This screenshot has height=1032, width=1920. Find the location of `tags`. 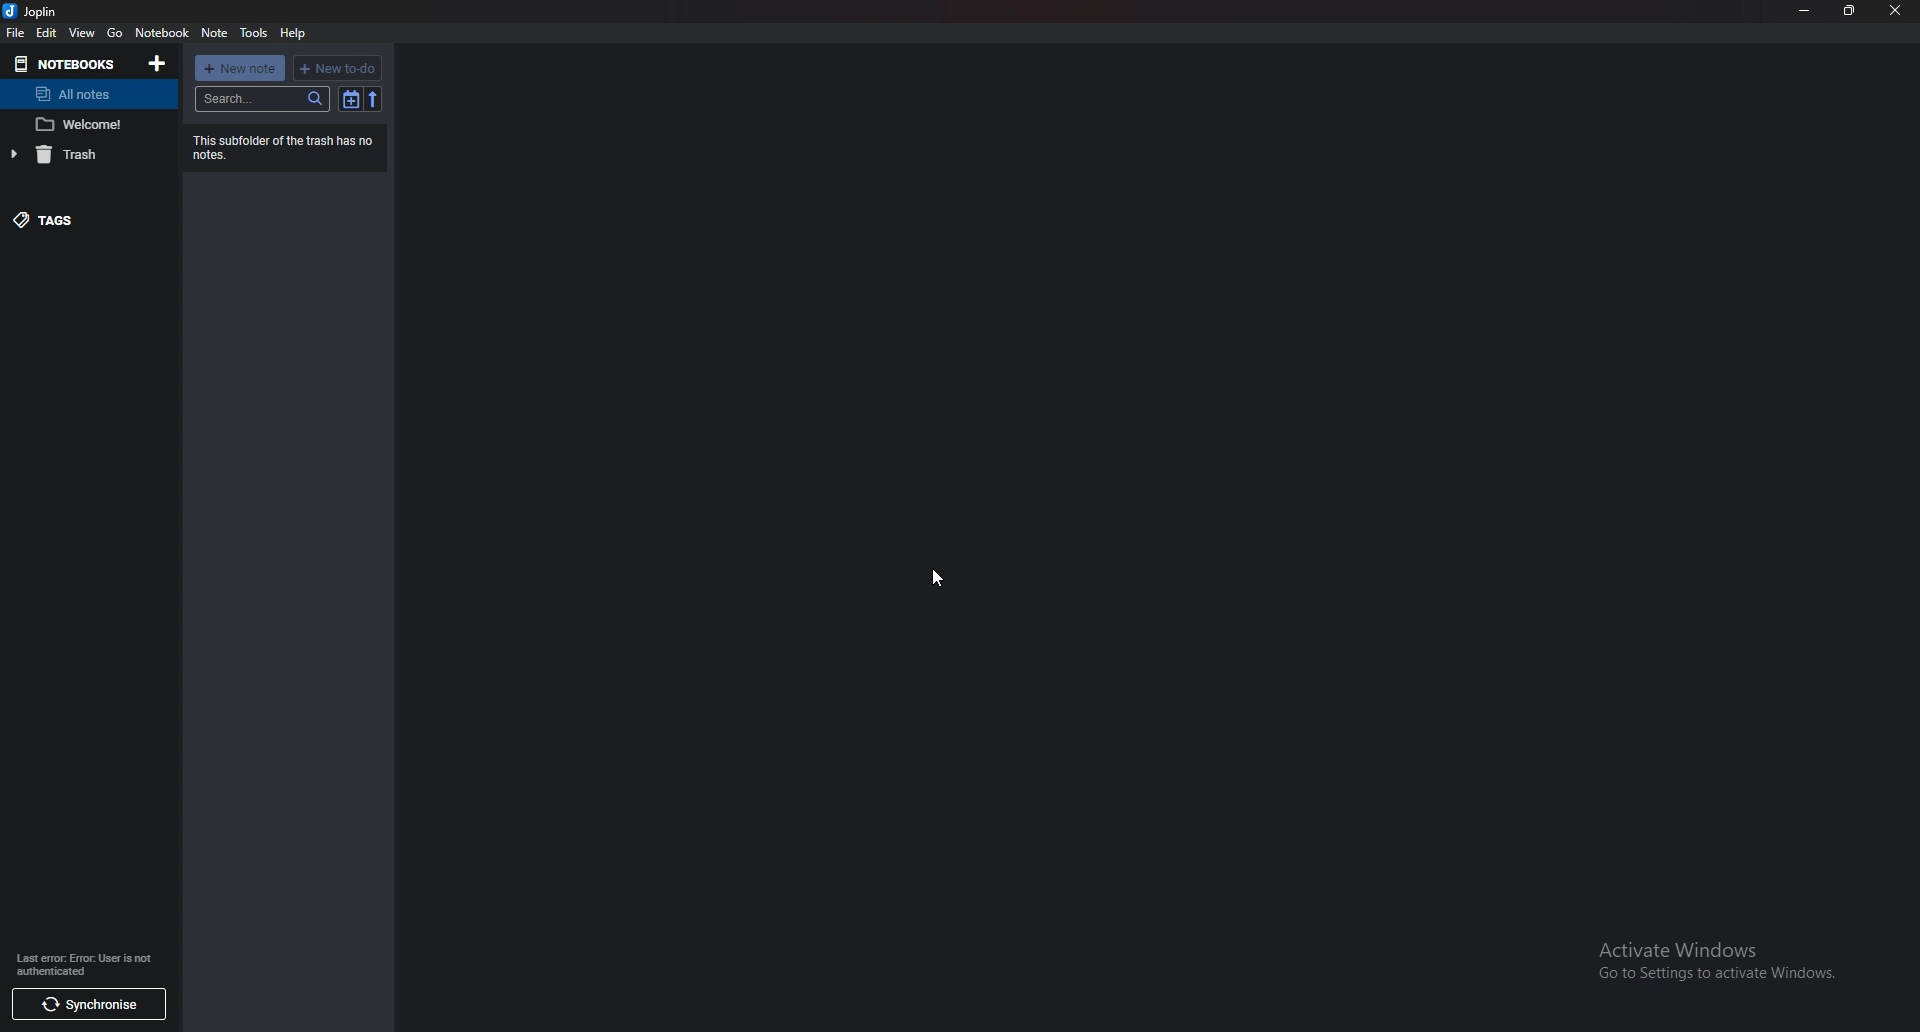

tags is located at coordinates (80, 218).